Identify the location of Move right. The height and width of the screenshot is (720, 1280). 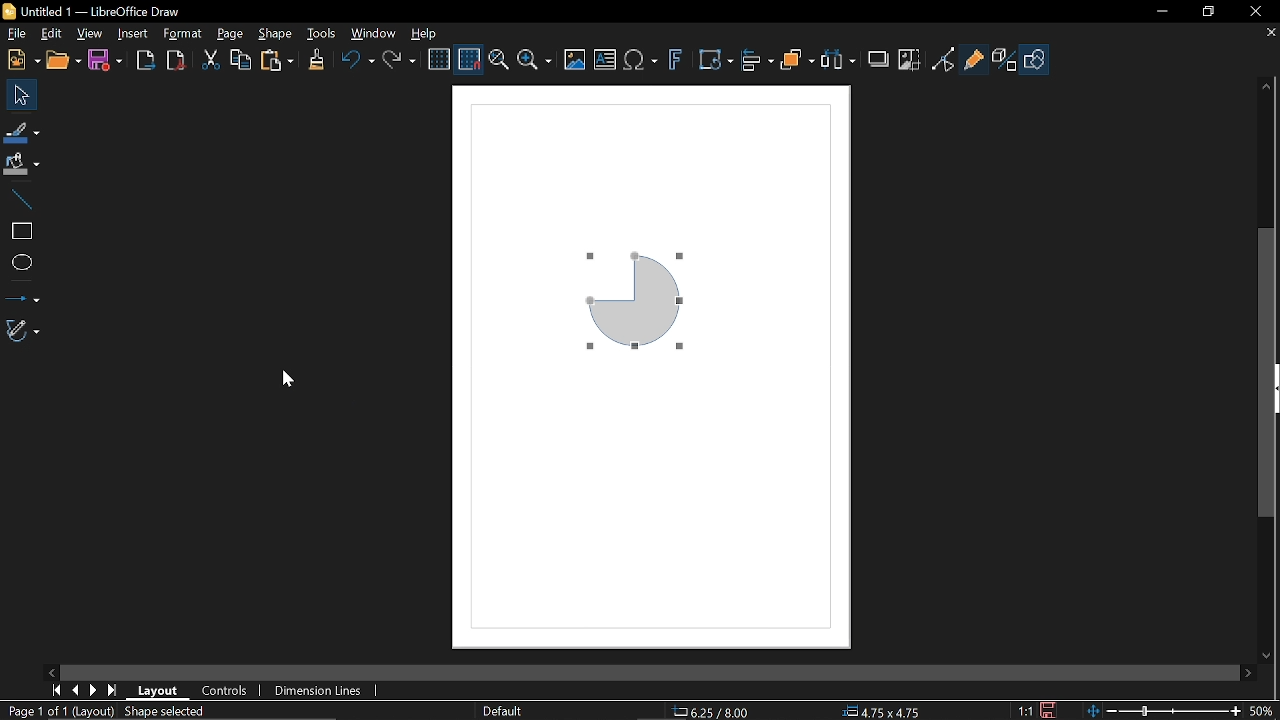
(1250, 672).